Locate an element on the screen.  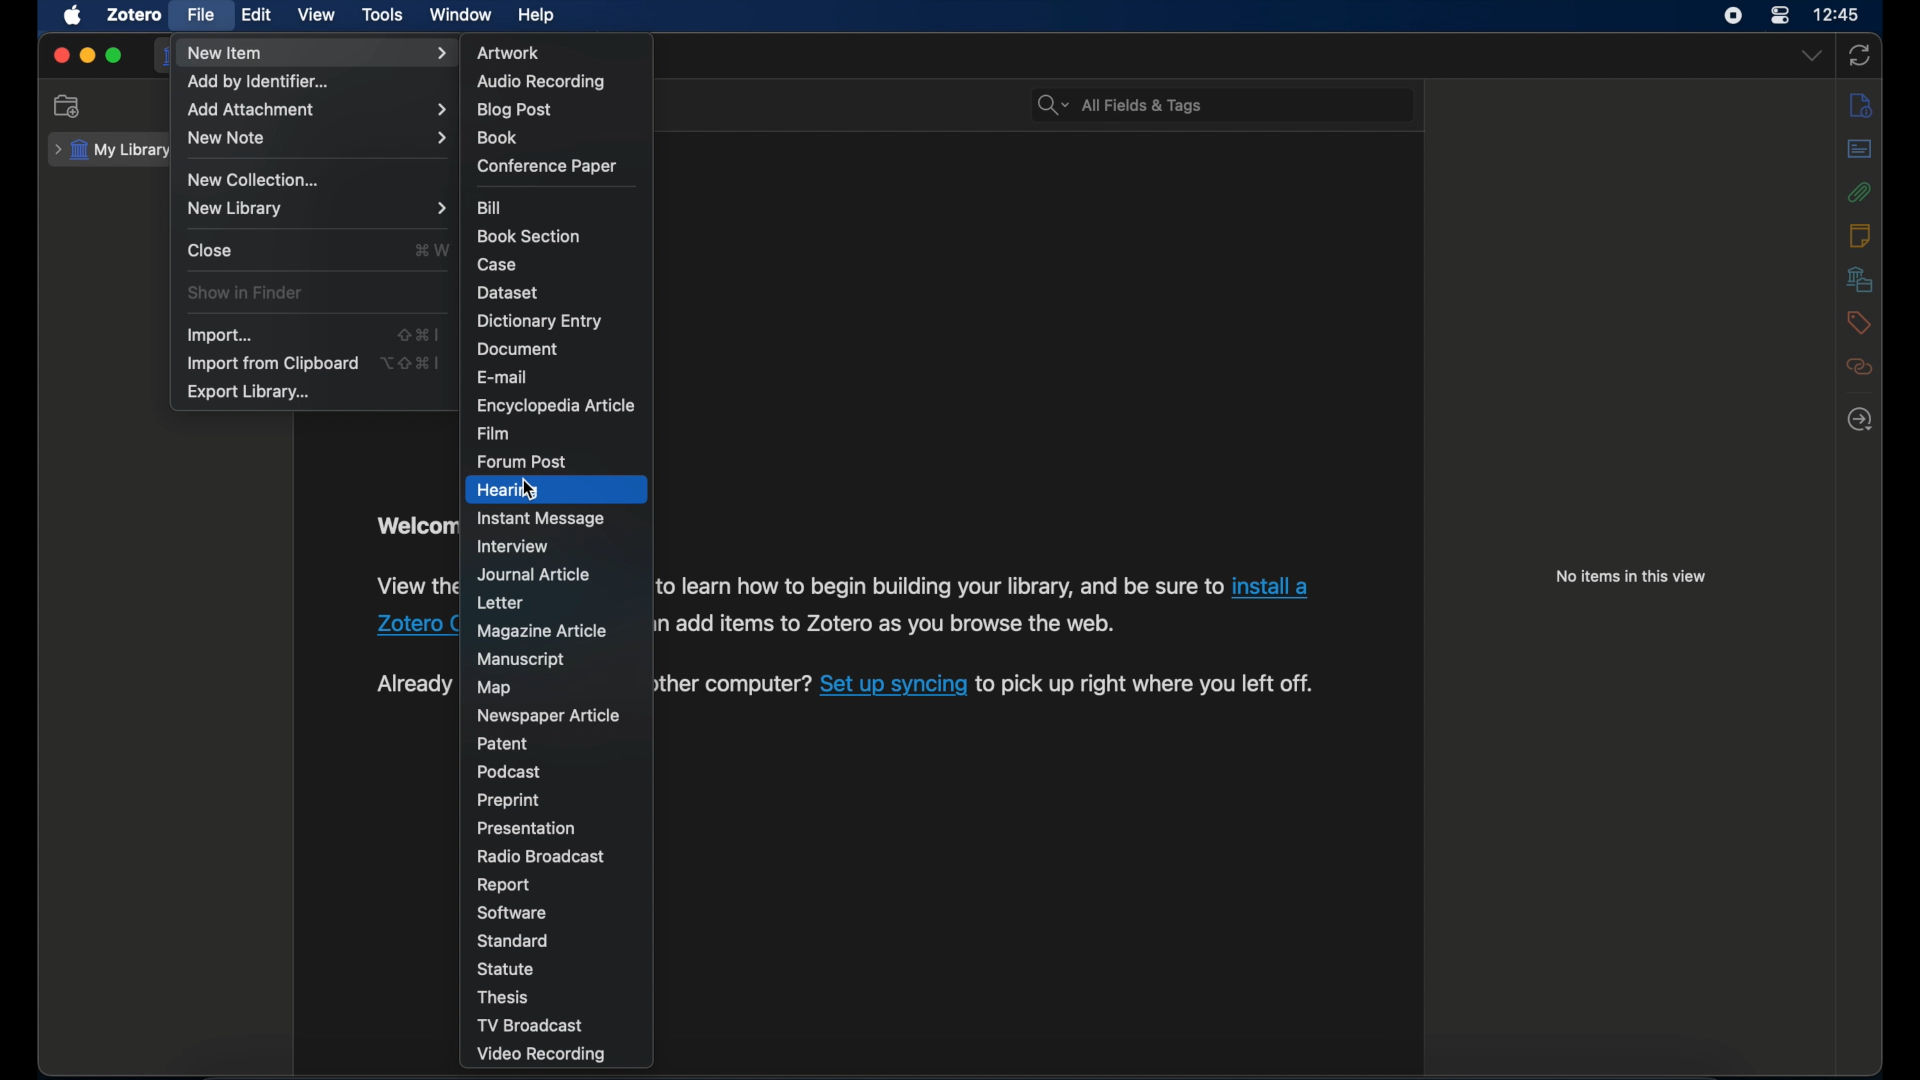
edit is located at coordinates (258, 15).